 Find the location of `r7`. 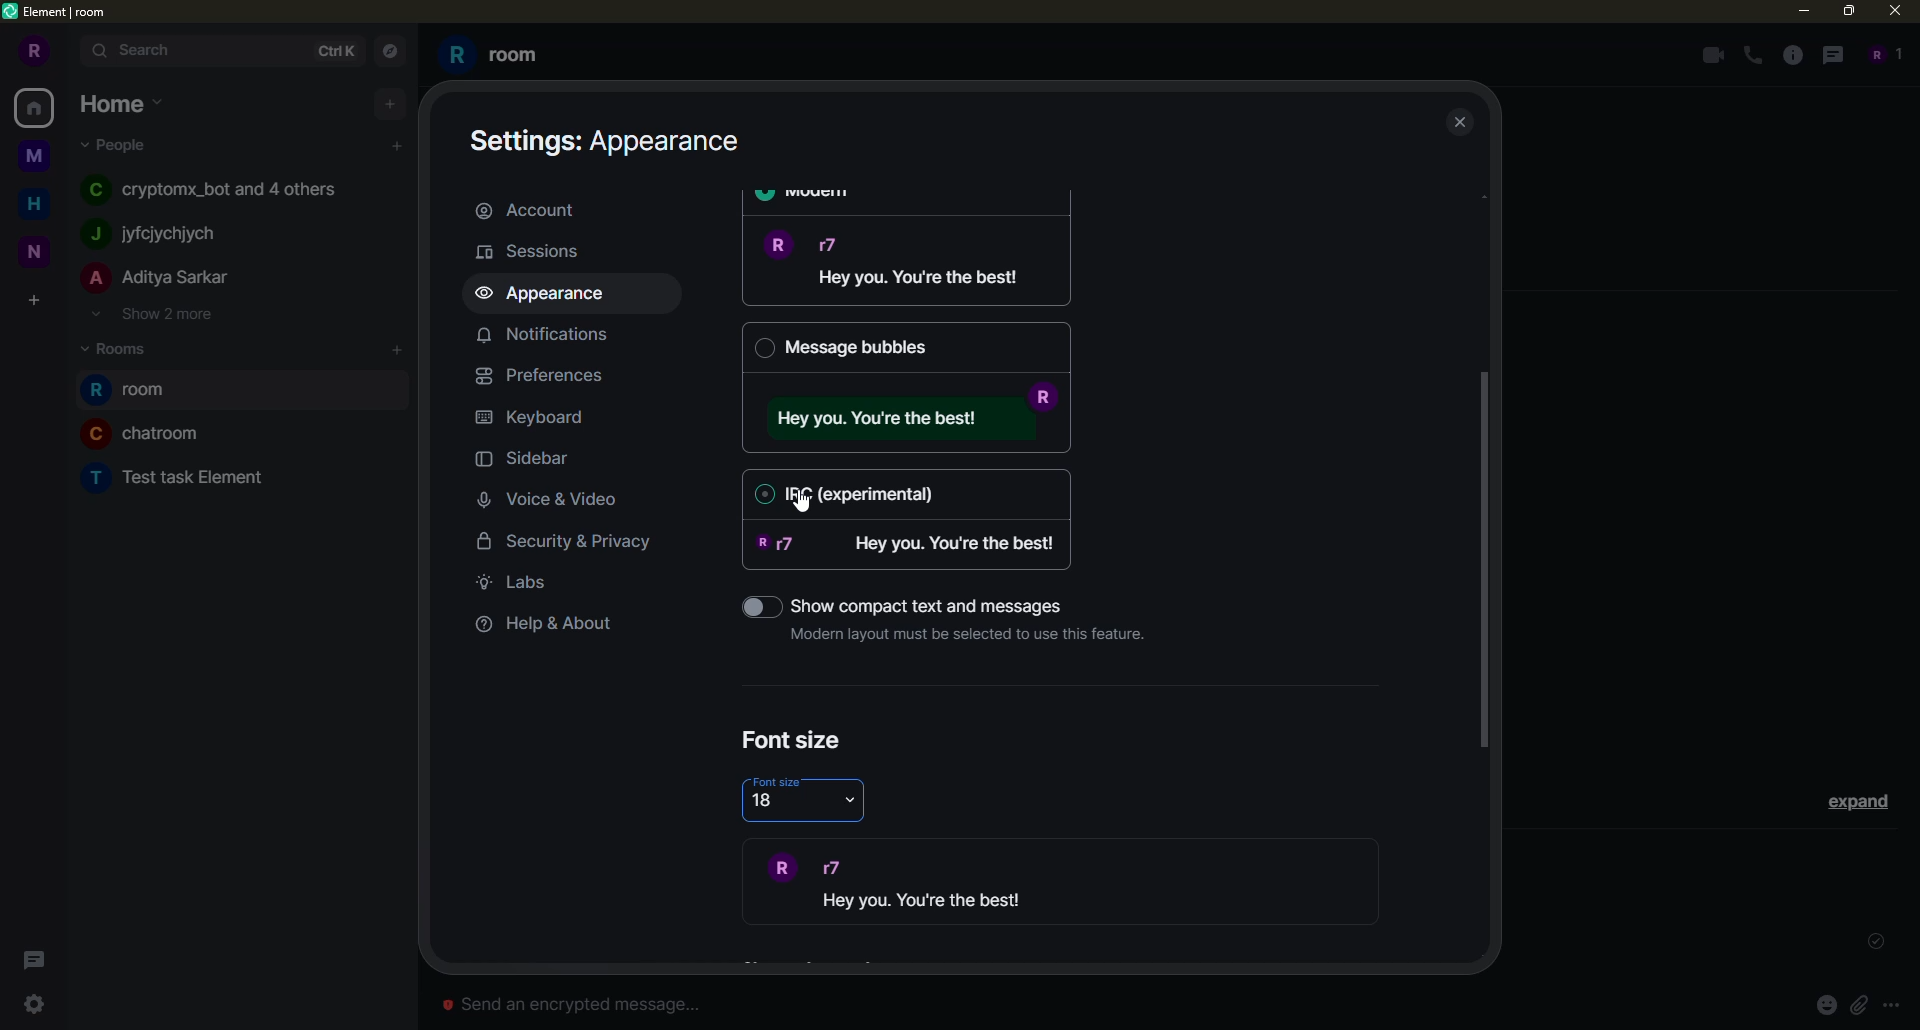

r7 is located at coordinates (828, 867).